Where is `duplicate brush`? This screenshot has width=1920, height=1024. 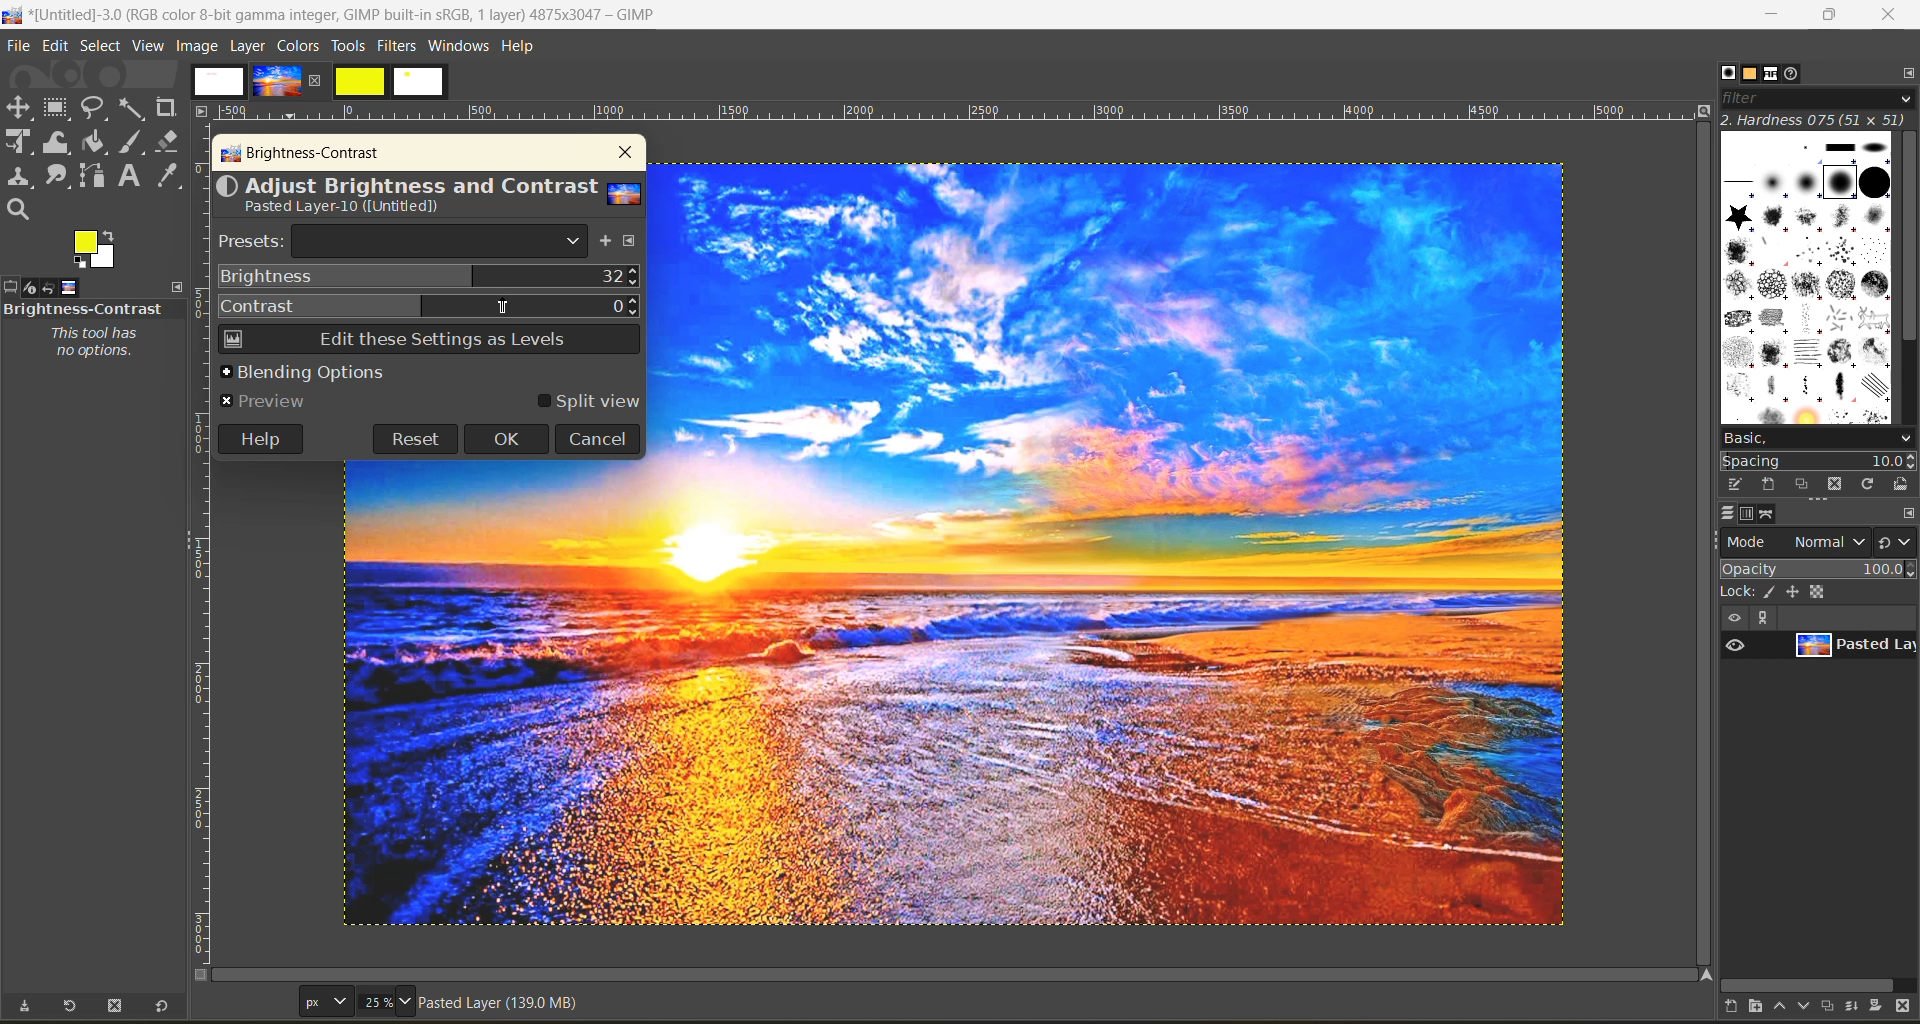 duplicate brush is located at coordinates (1804, 485).